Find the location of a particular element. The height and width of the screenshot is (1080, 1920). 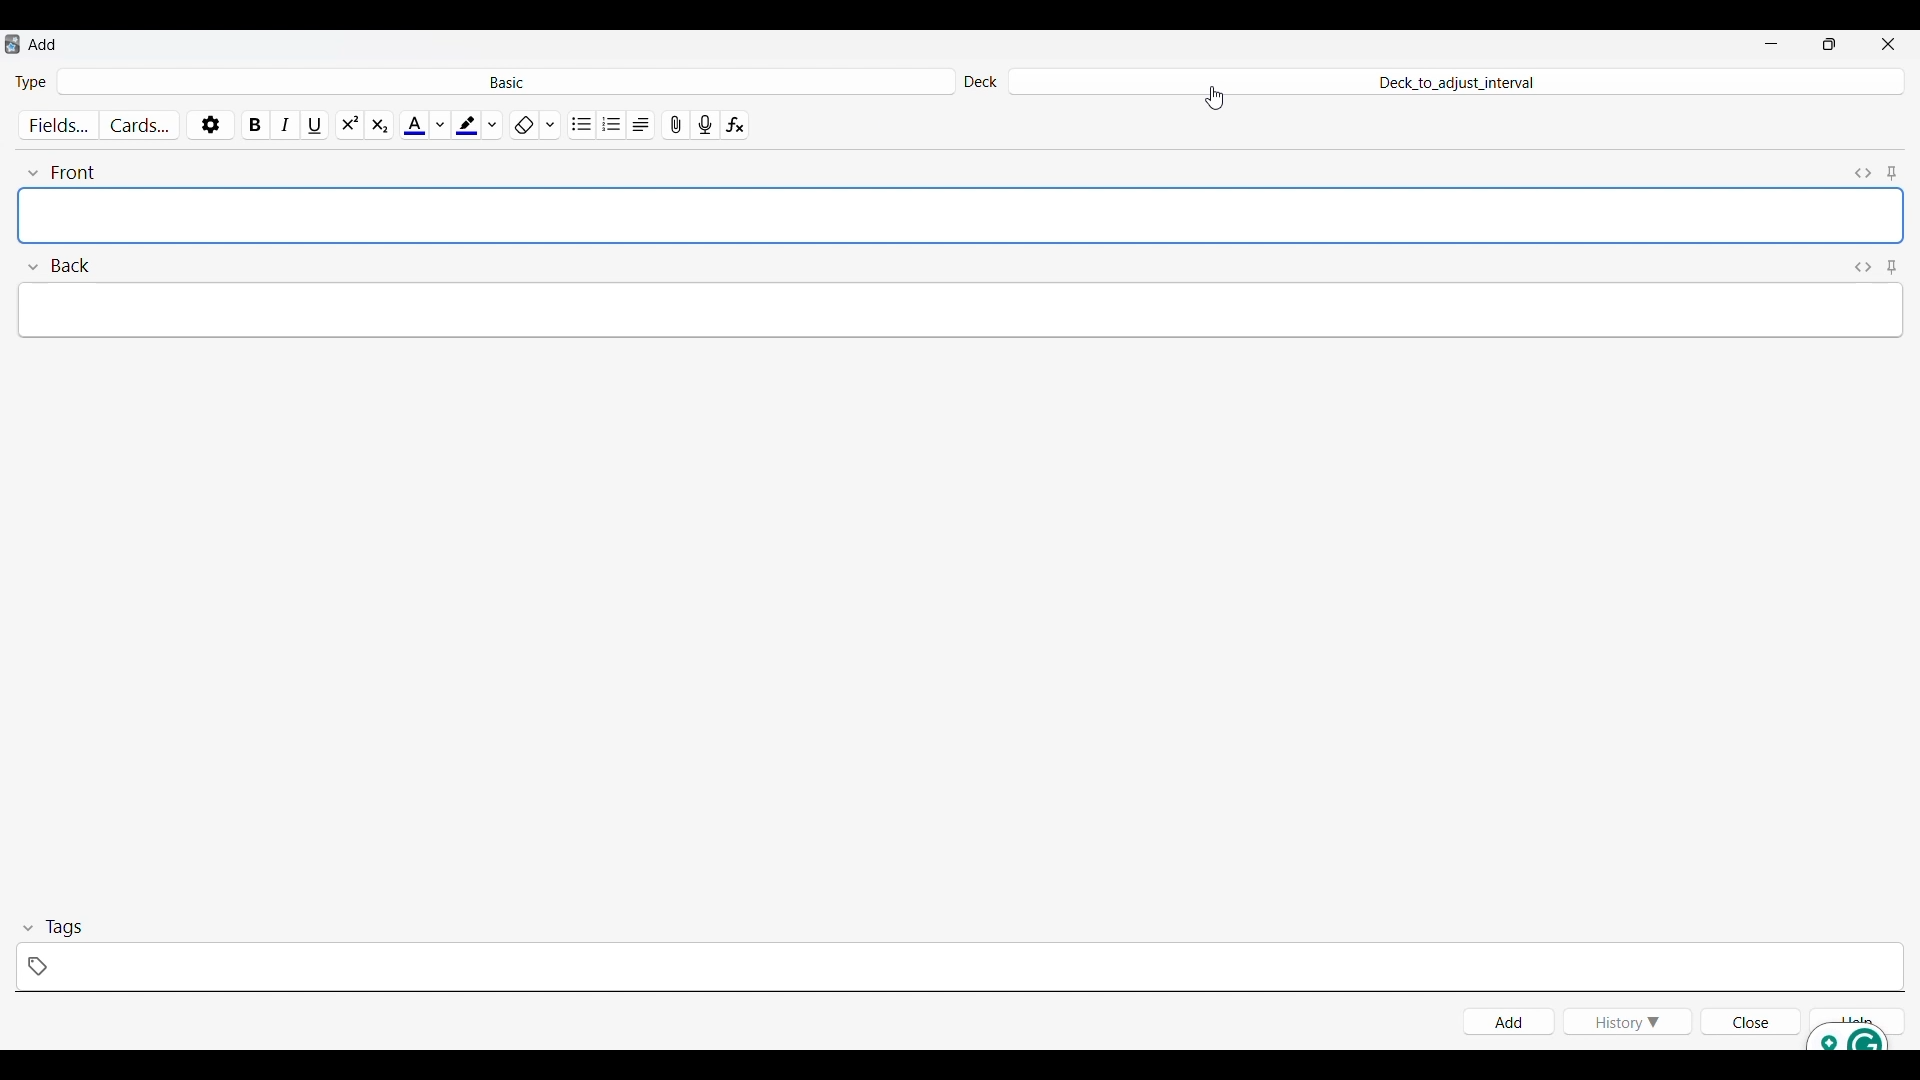

 is located at coordinates (1509, 1023).